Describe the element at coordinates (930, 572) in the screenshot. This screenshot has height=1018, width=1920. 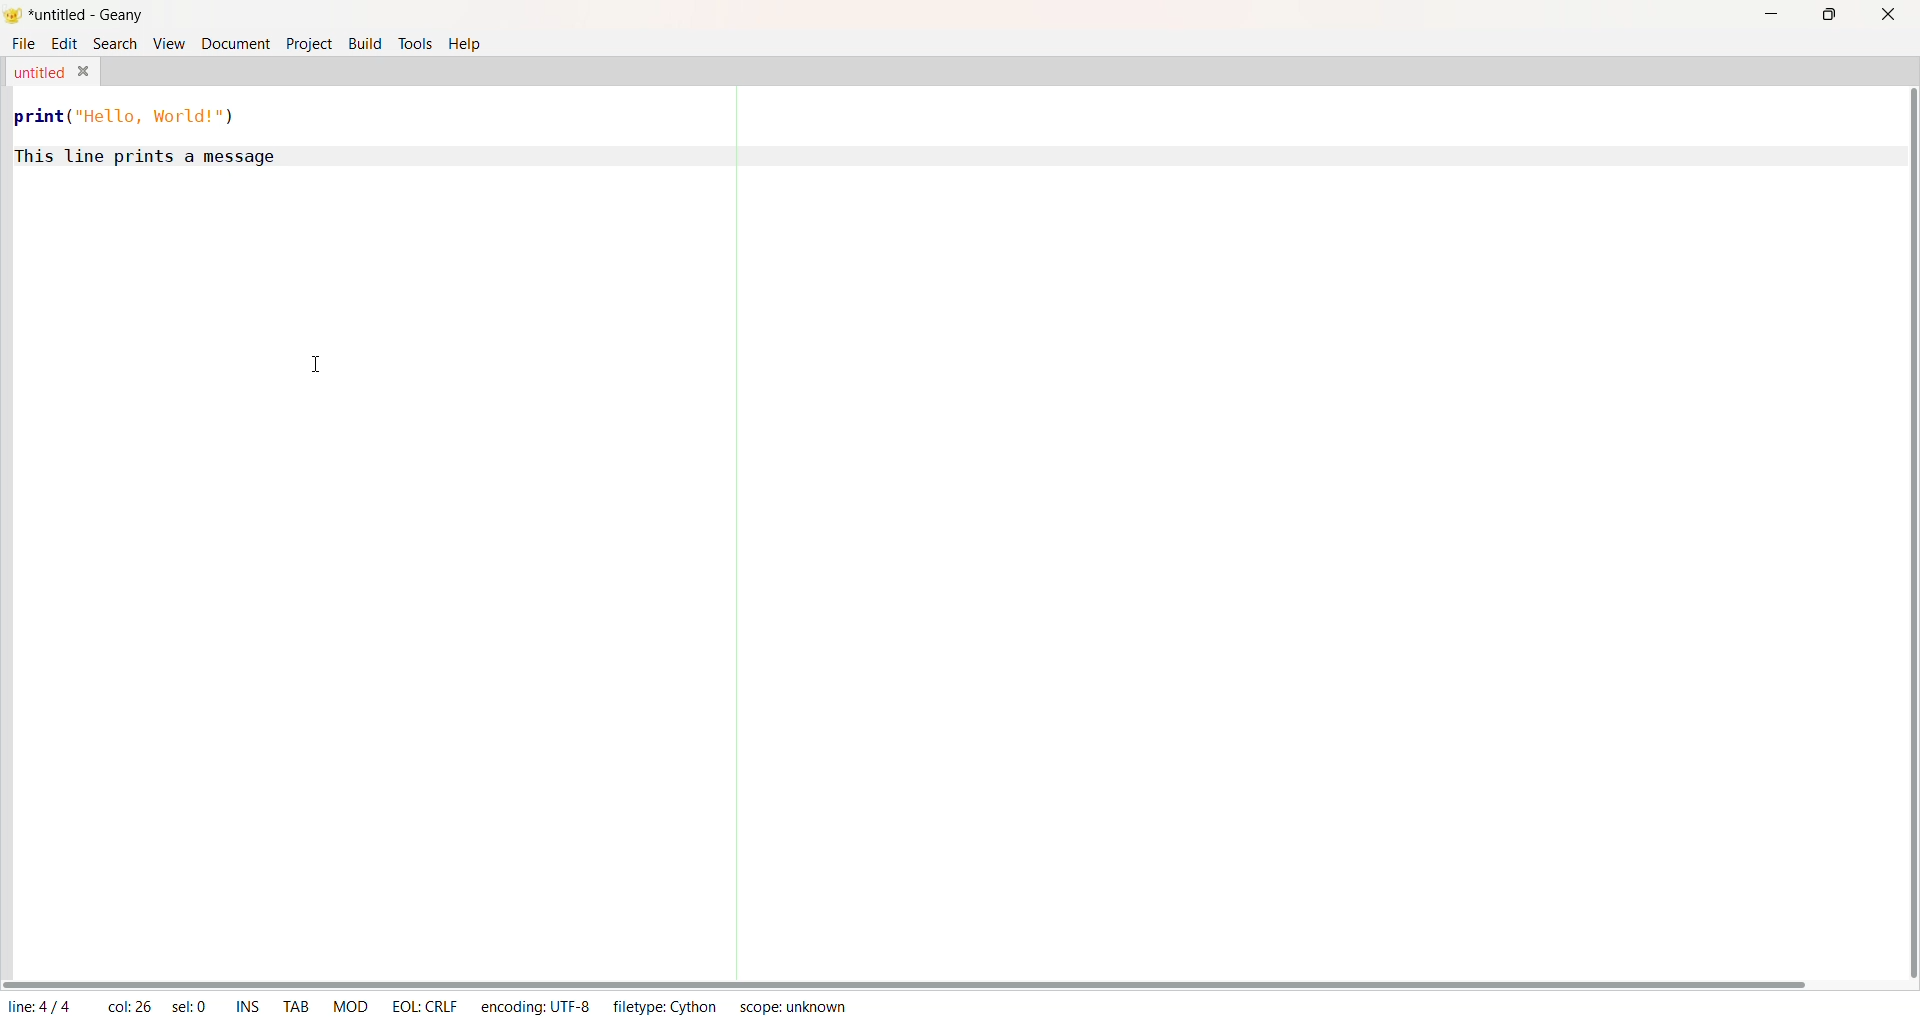
I see `Code Area` at that location.